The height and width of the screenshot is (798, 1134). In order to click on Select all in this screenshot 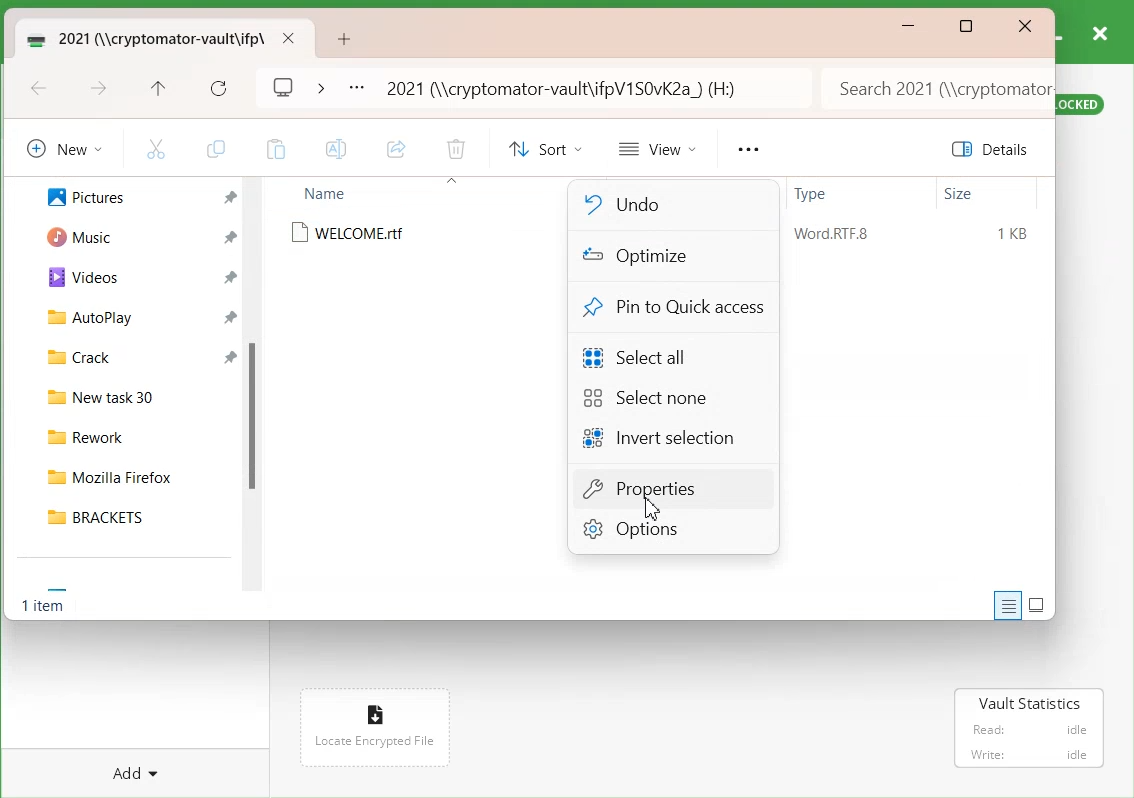, I will do `click(646, 355)`.